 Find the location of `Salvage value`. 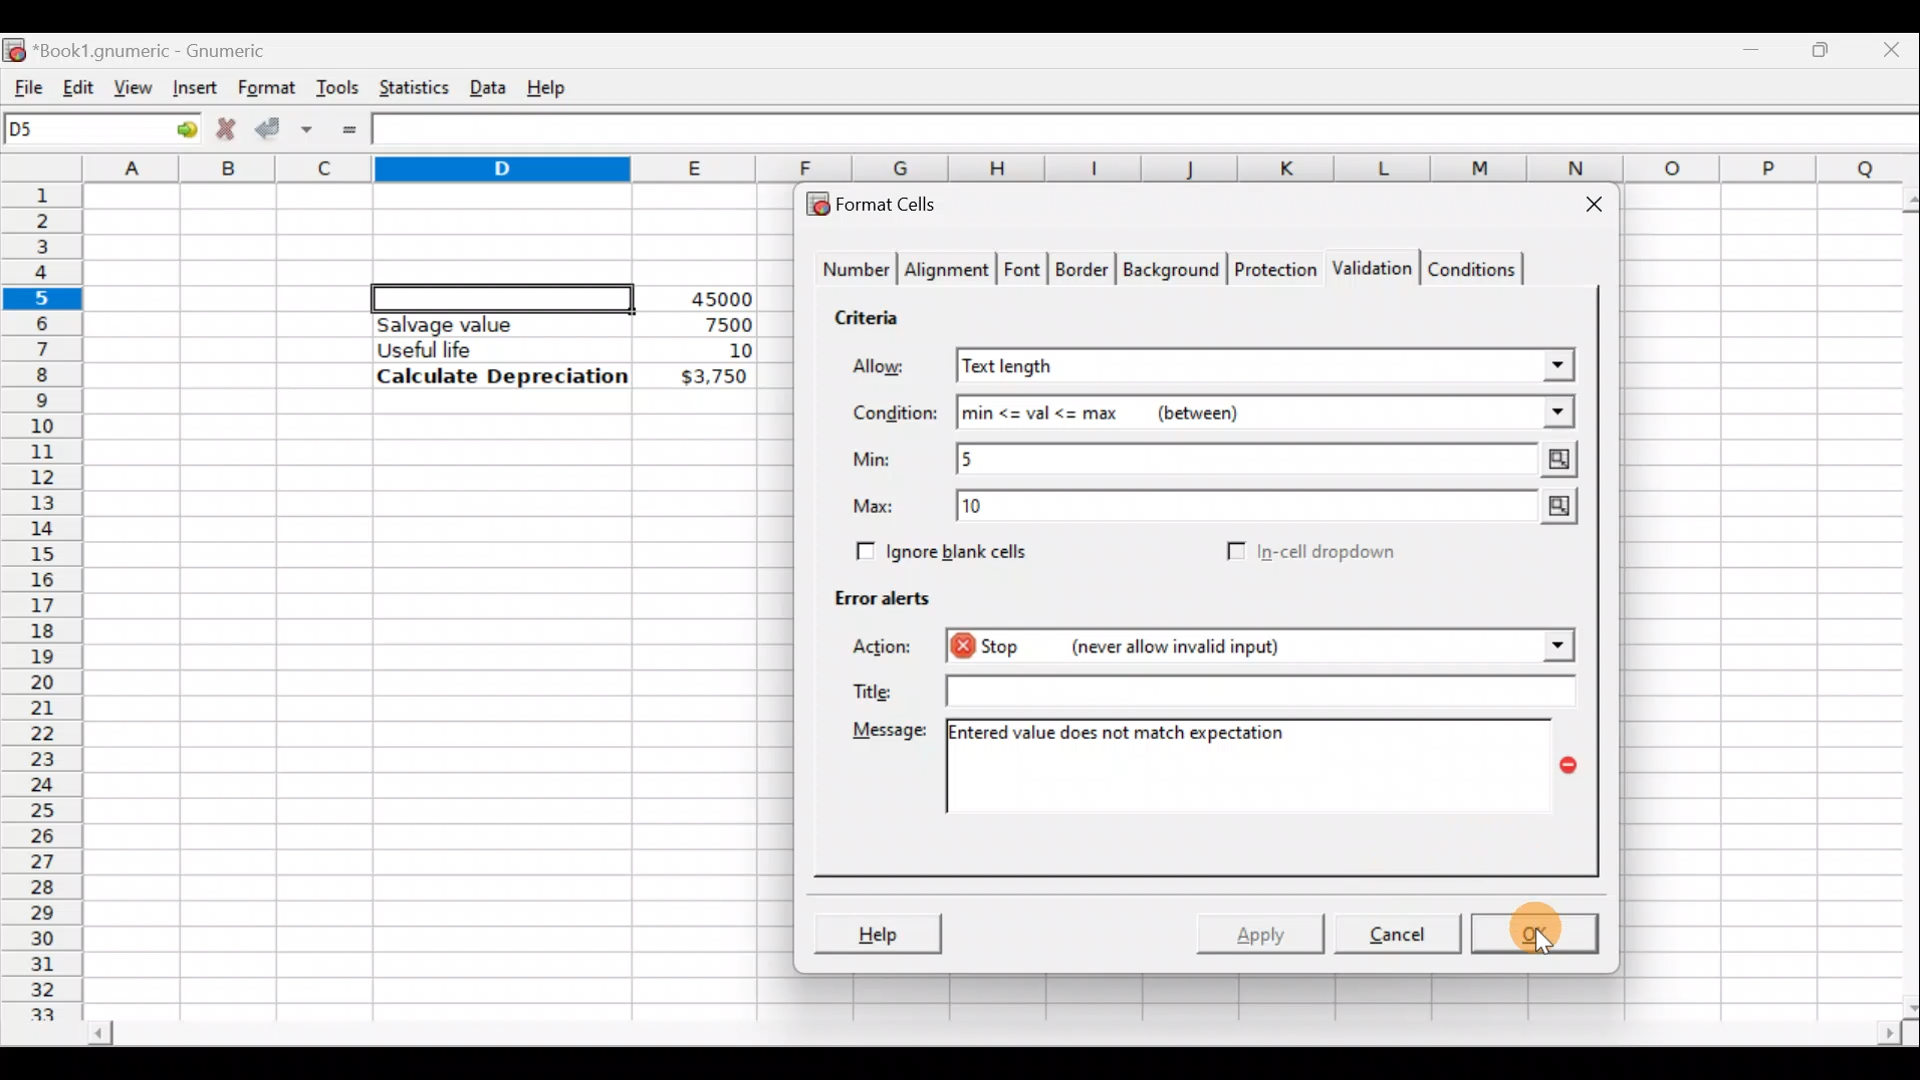

Salvage value is located at coordinates (484, 324).